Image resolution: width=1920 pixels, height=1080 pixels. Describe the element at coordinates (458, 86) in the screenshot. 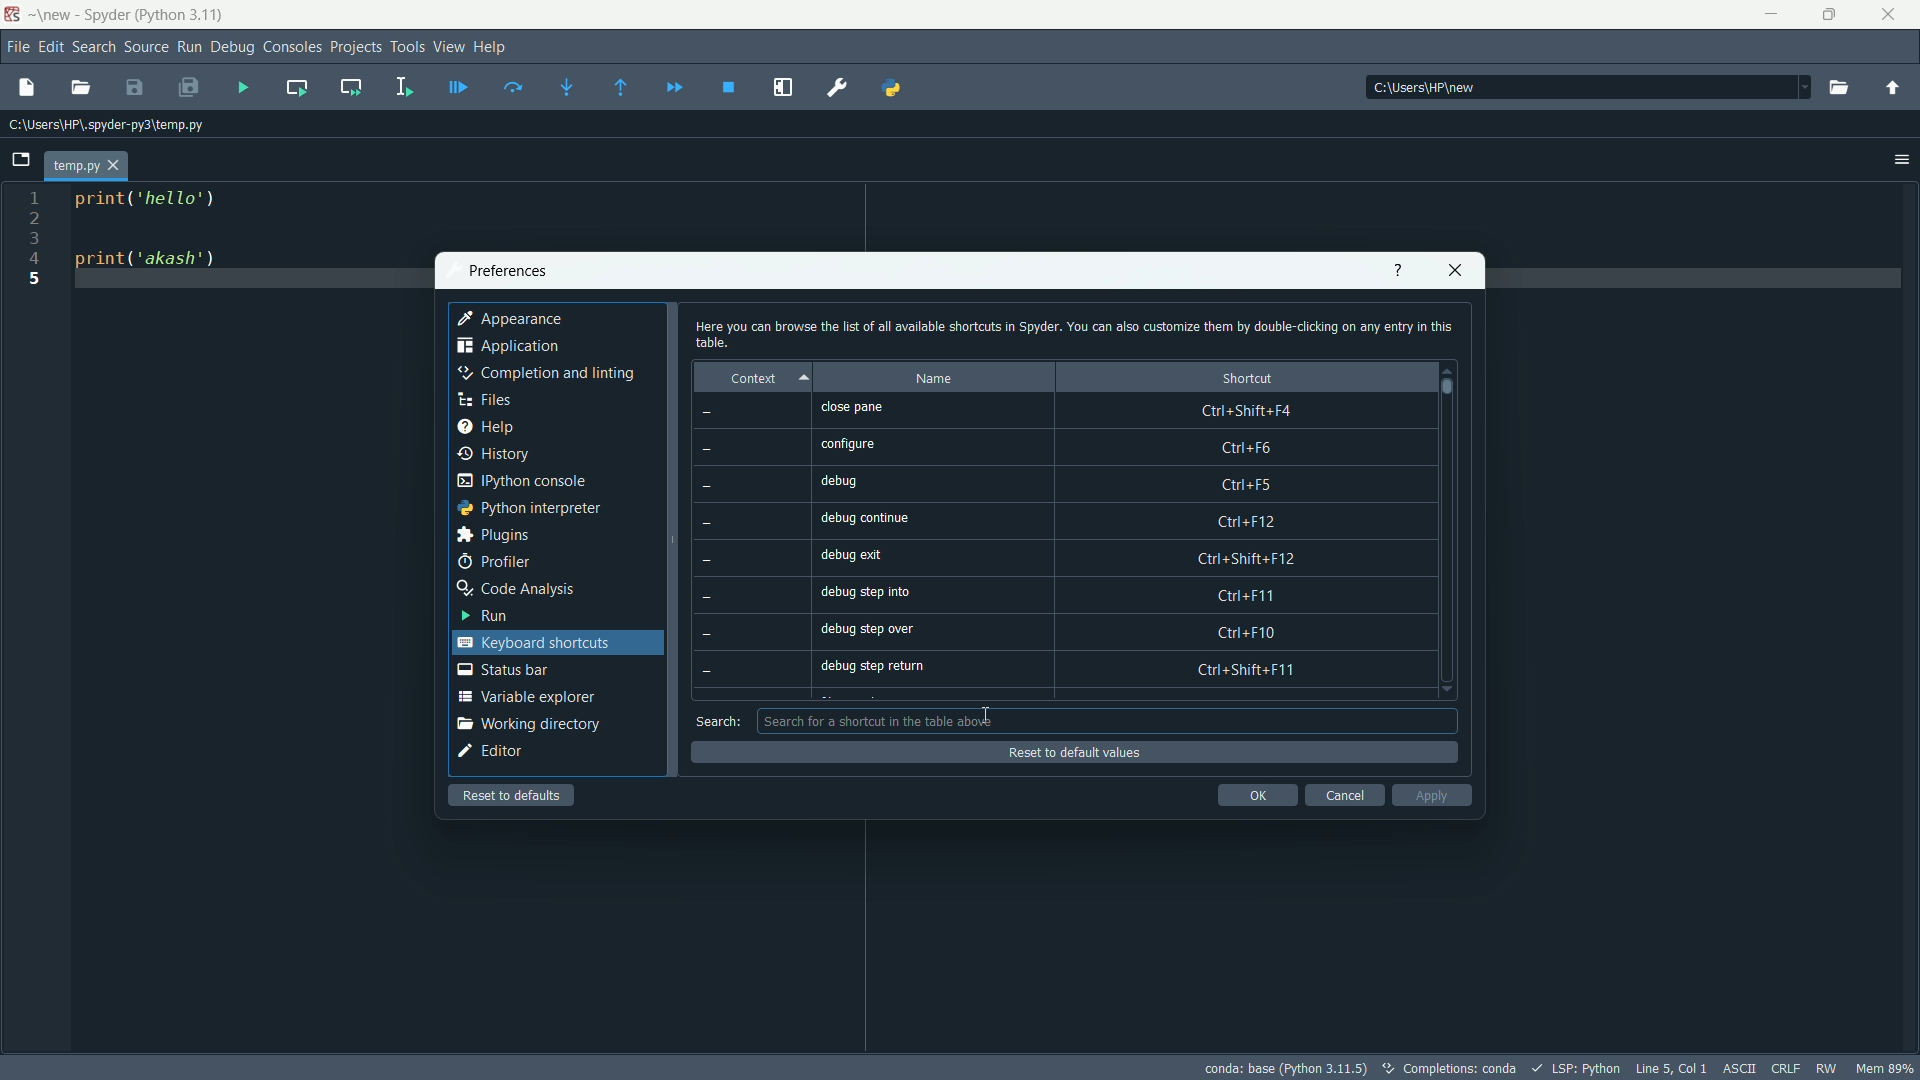

I see `debug file` at that location.